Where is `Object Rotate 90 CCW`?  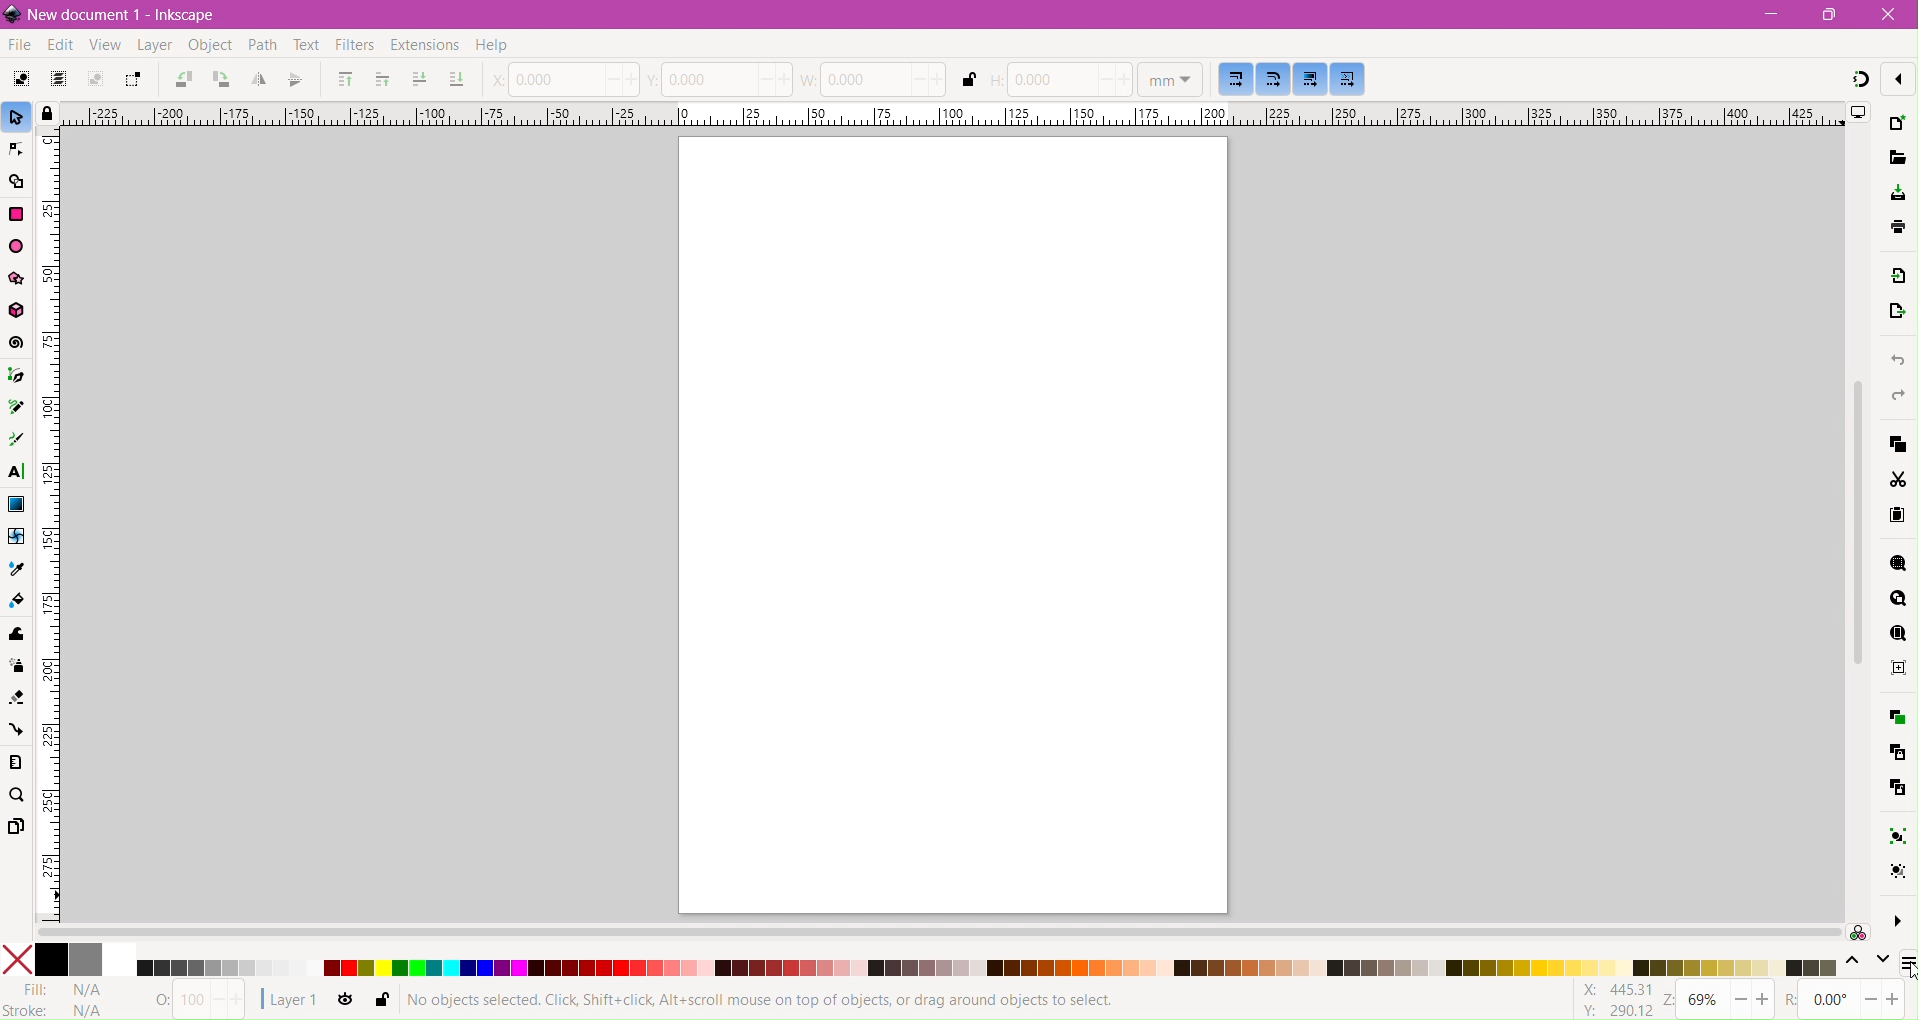
Object Rotate 90 CCW is located at coordinates (180, 81).